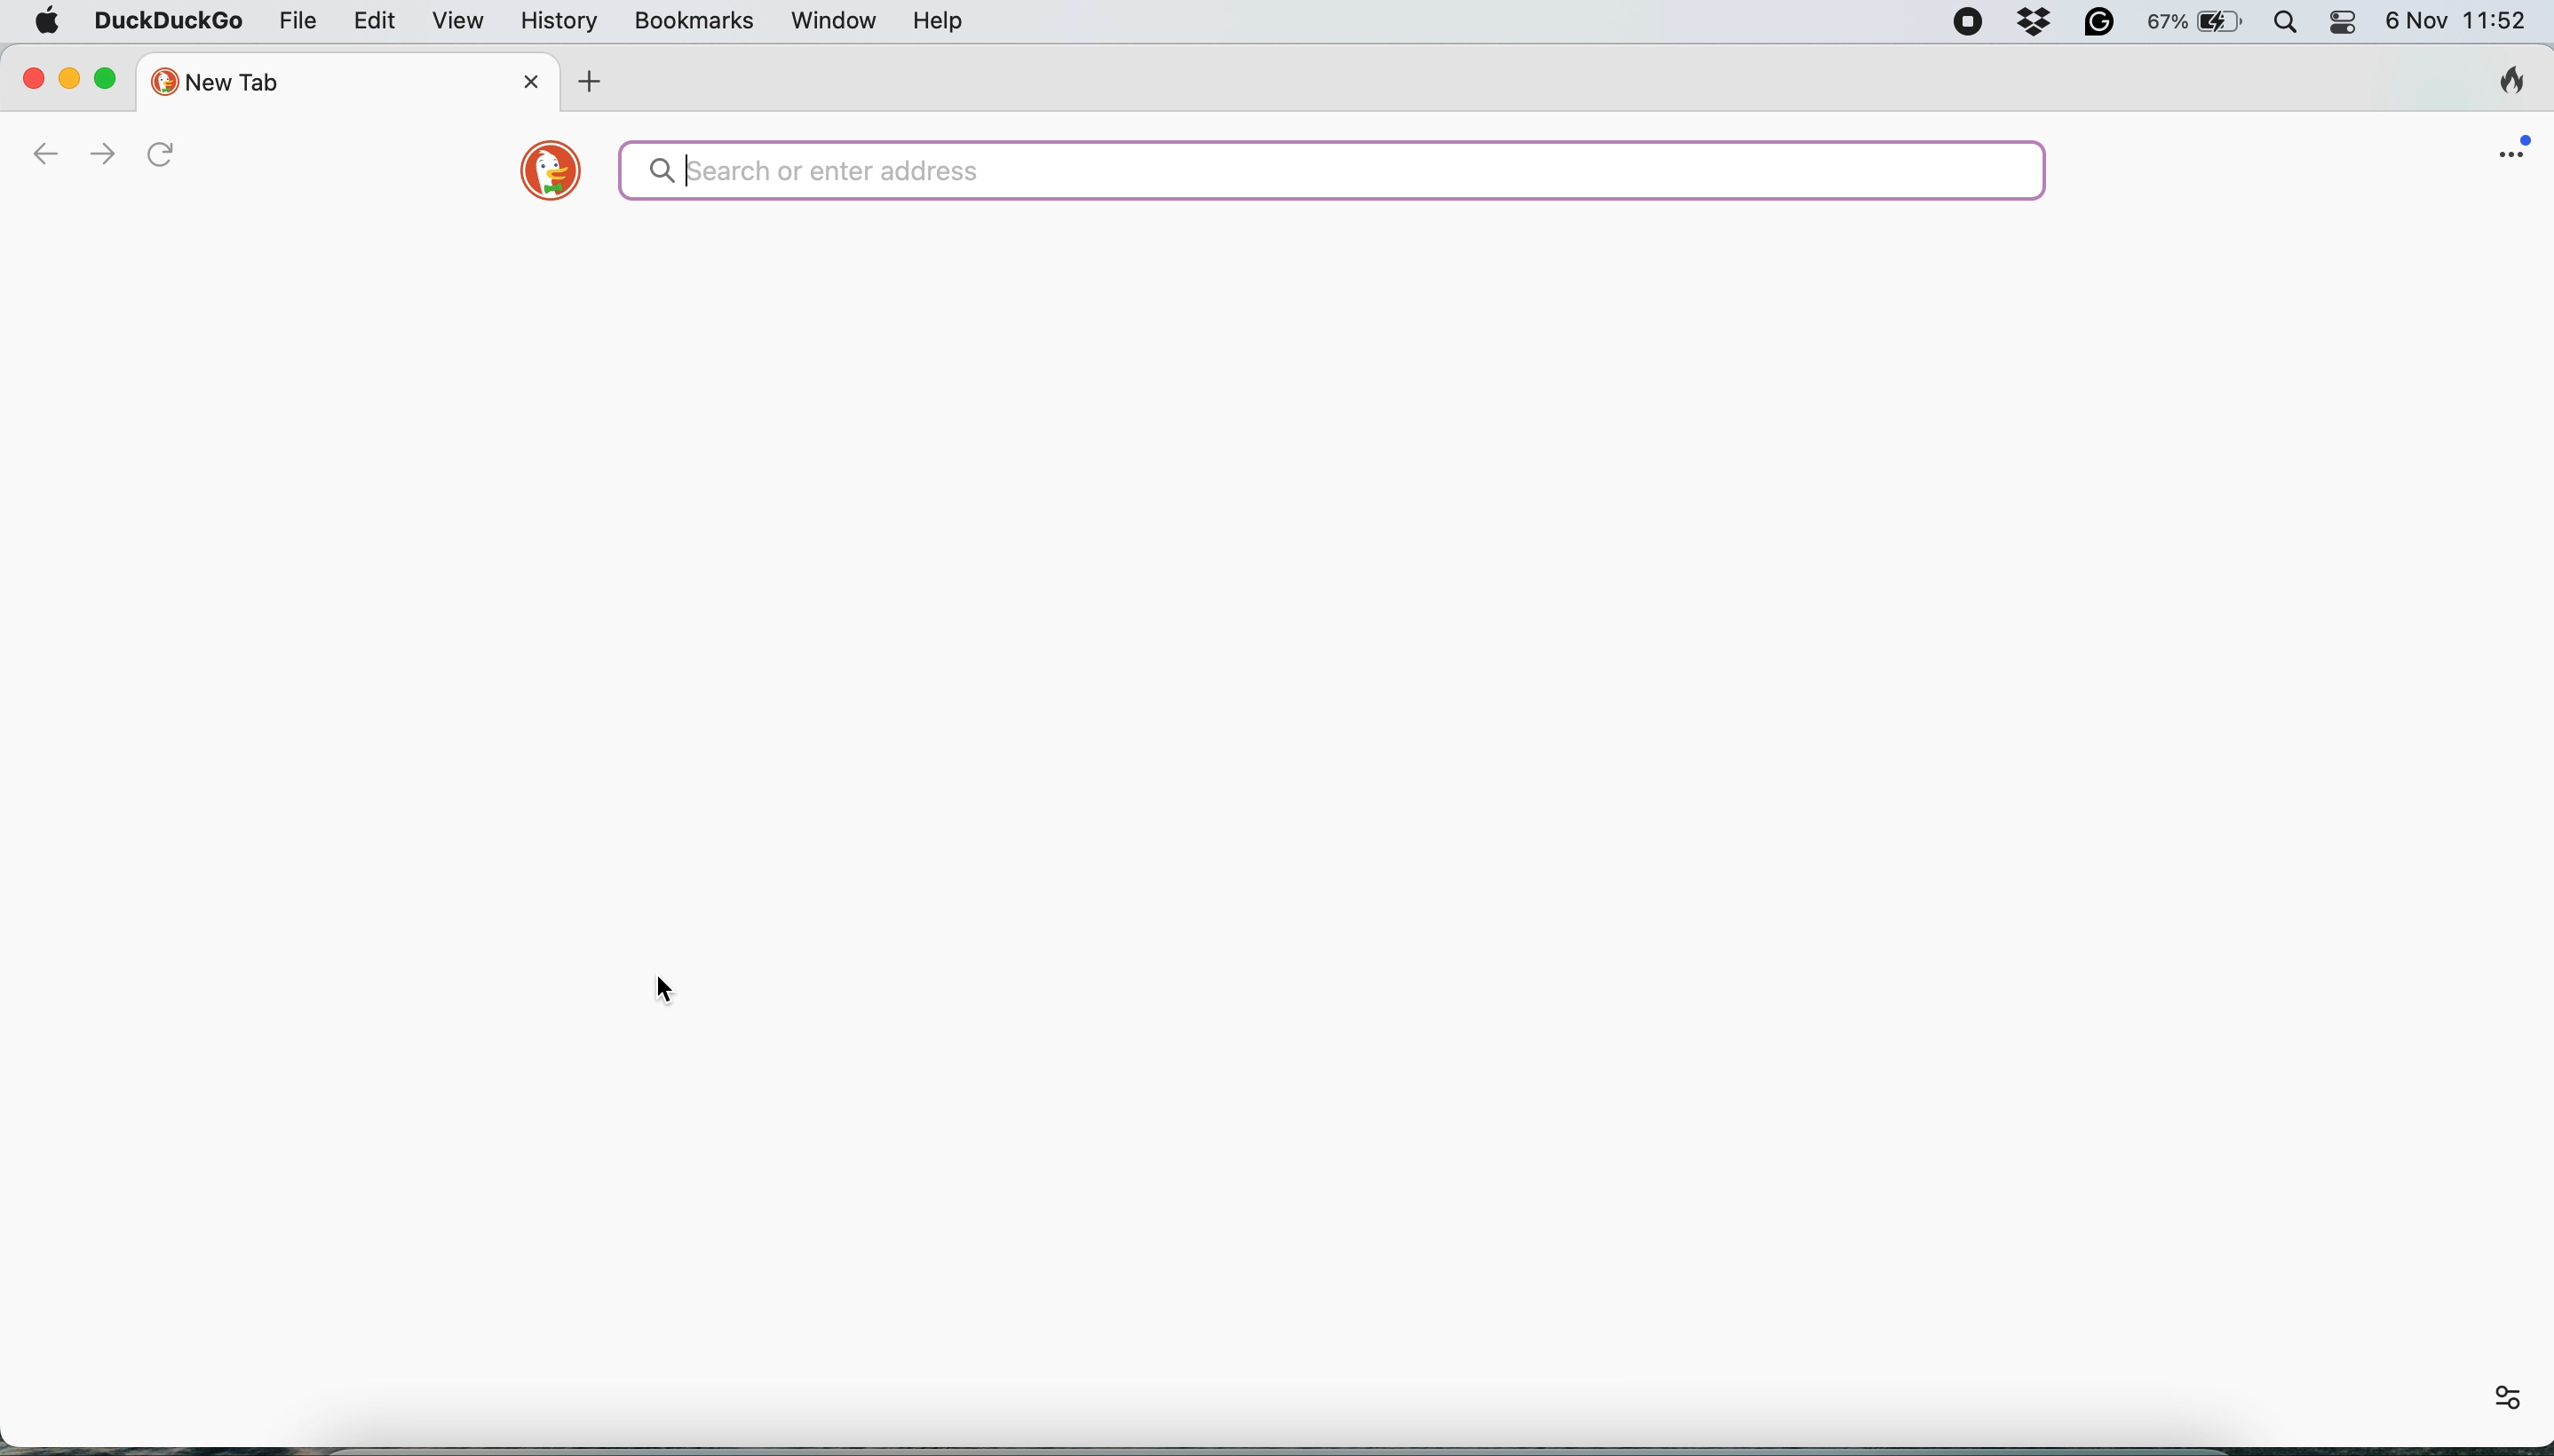 The image size is (2554, 1456). I want to click on dropbox, so click(2042, 22).